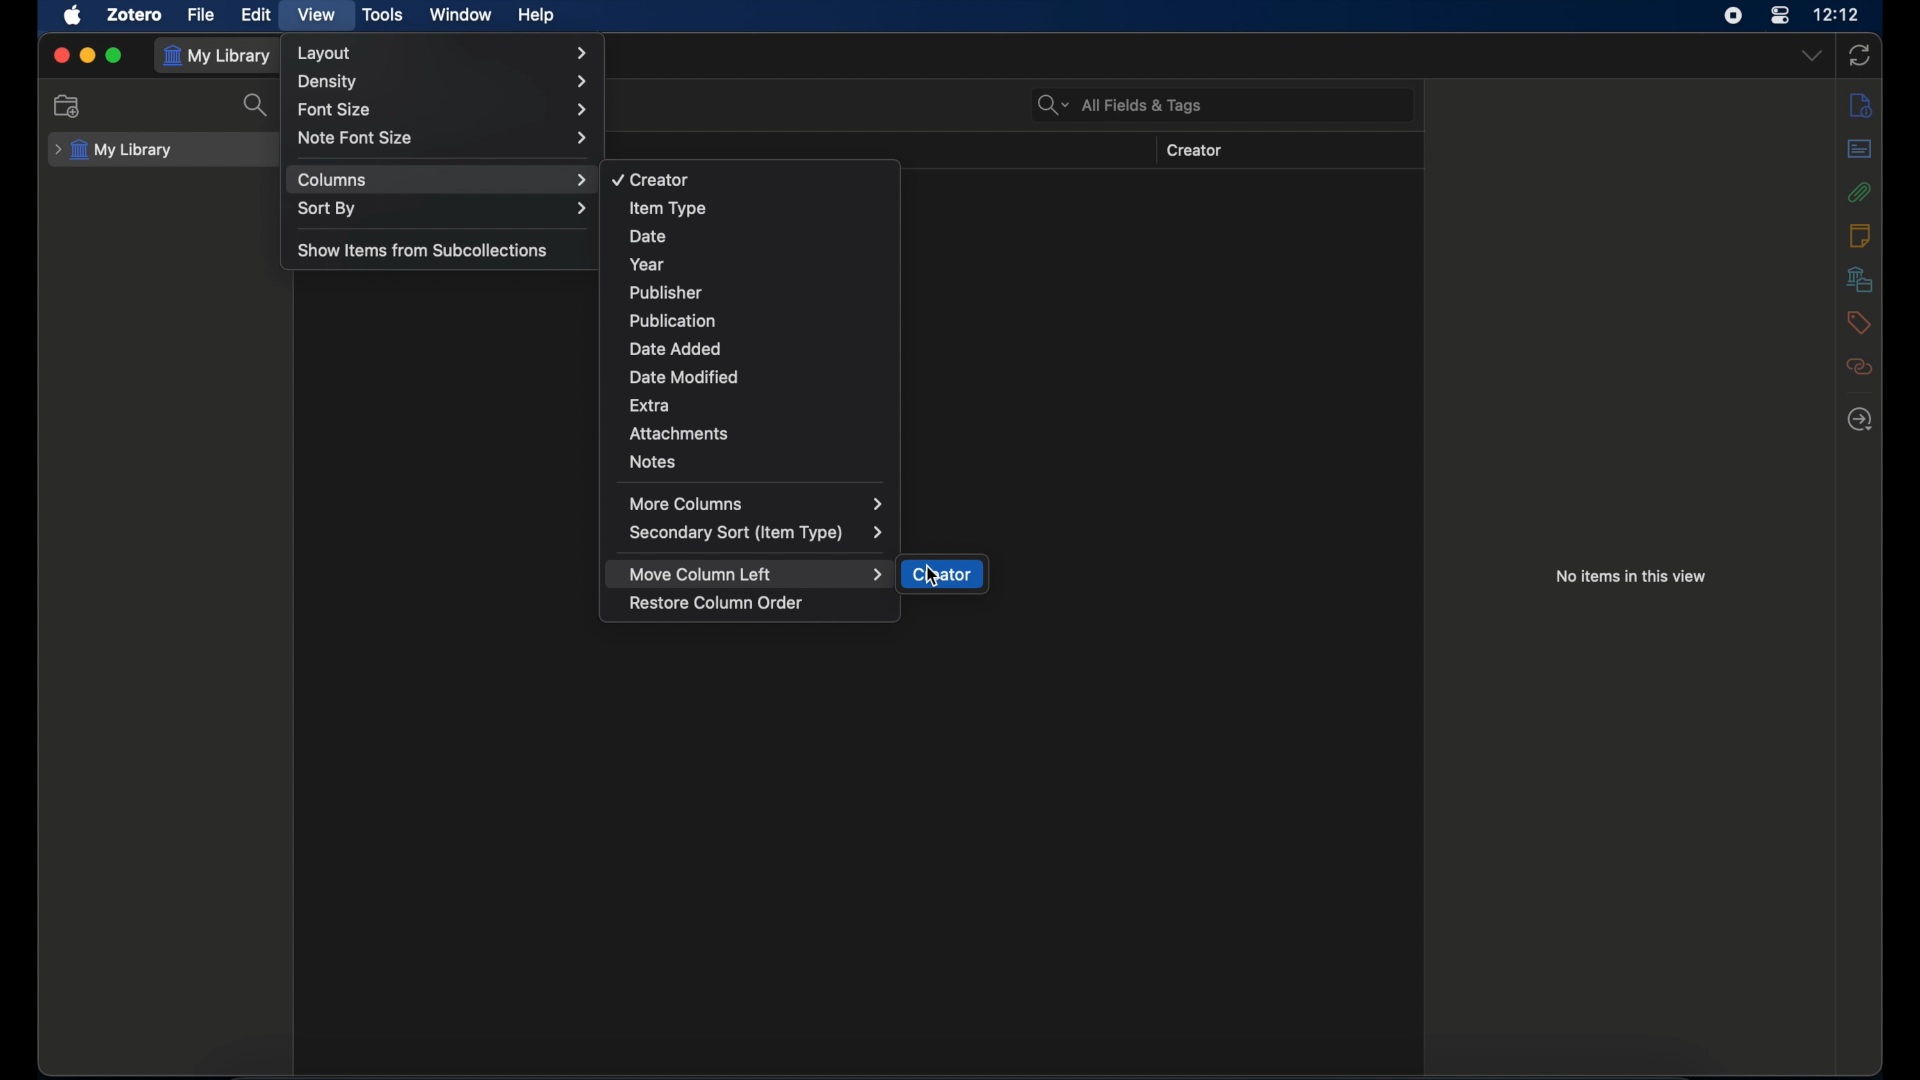  What do you see at coordinates (442, 110) in the screenshot?
I see `font size` at bounding box center [442, 110].